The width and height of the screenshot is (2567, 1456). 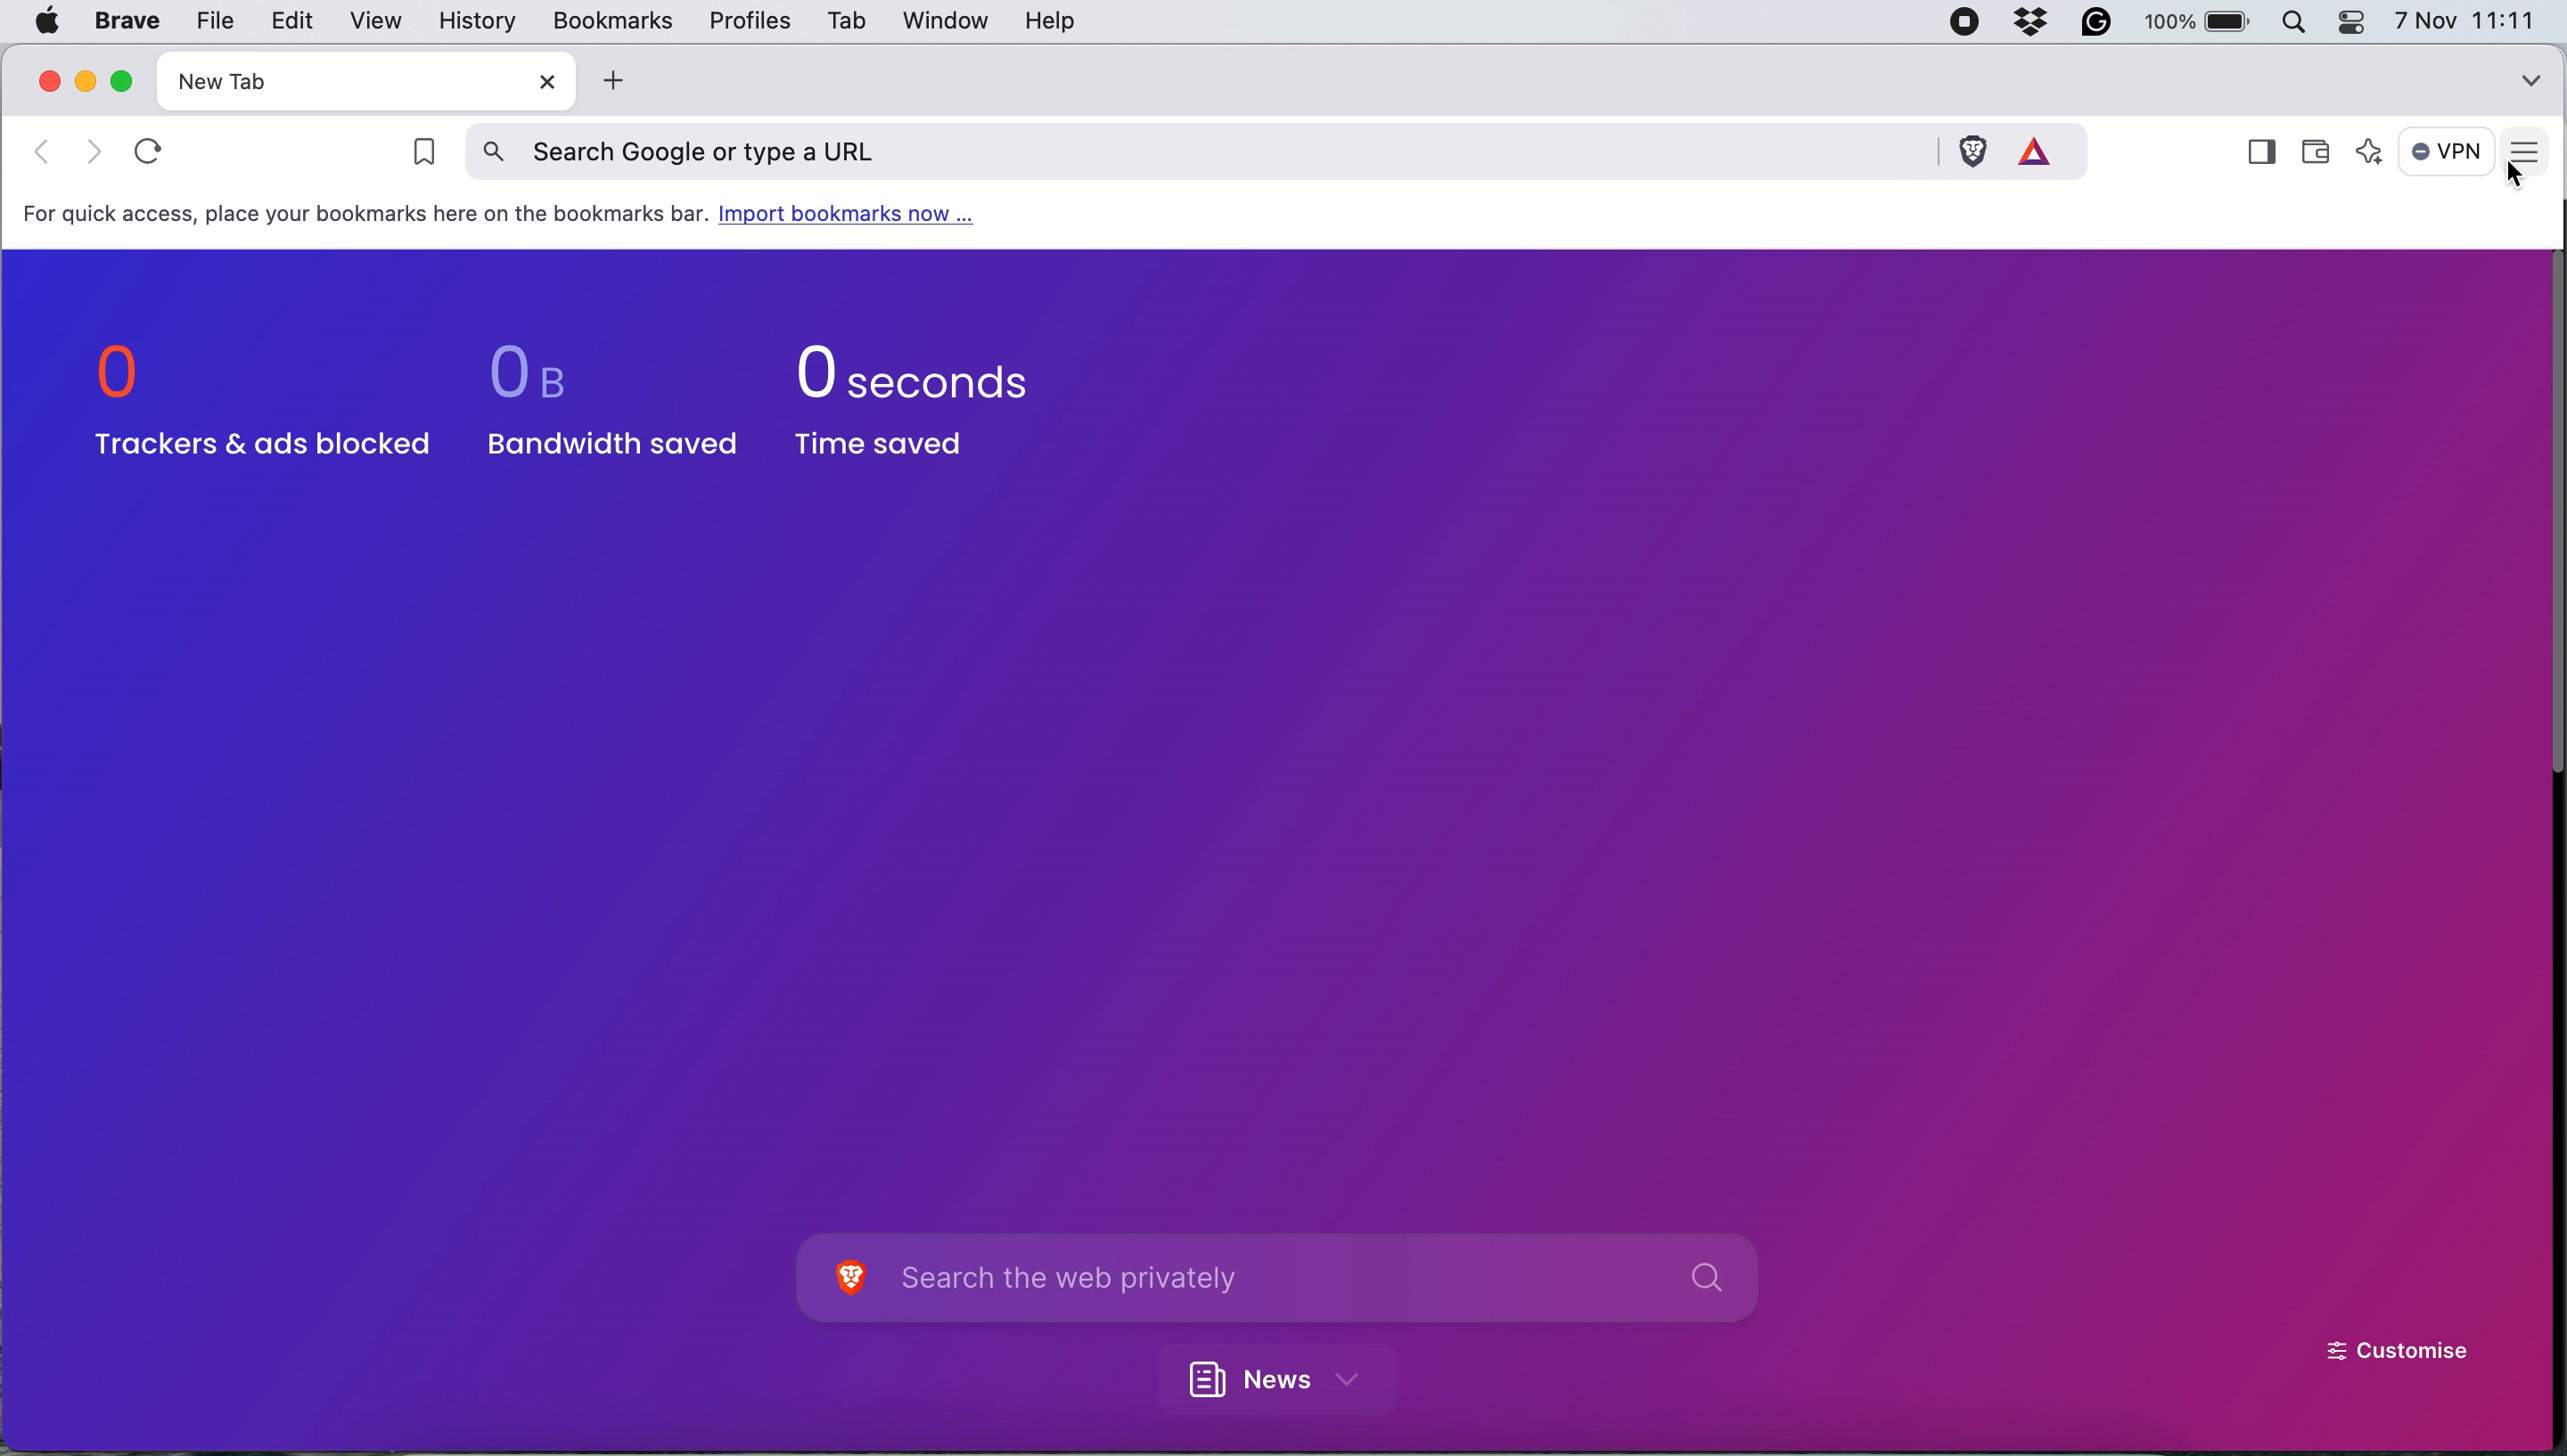 I want to click on 0 seconds time saved, so click(x=919, y=401).